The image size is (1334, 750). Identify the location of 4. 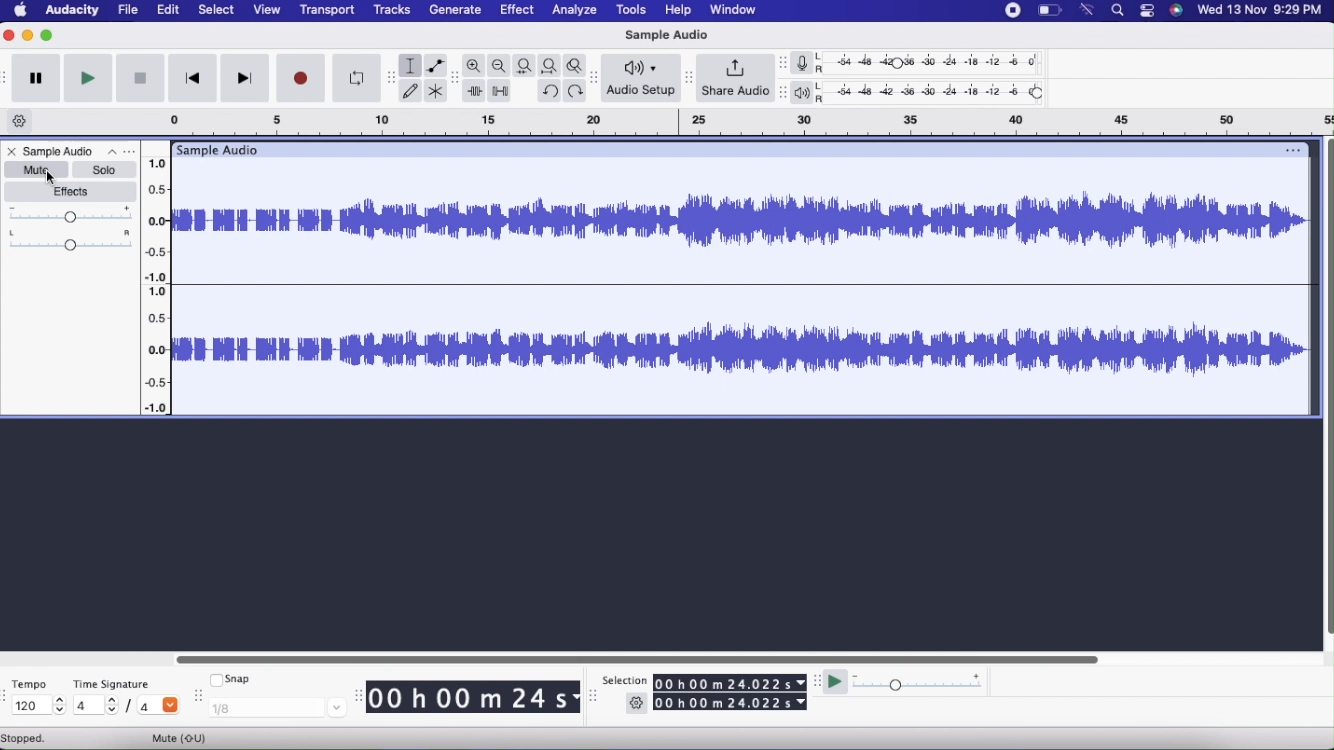
(158, 707).